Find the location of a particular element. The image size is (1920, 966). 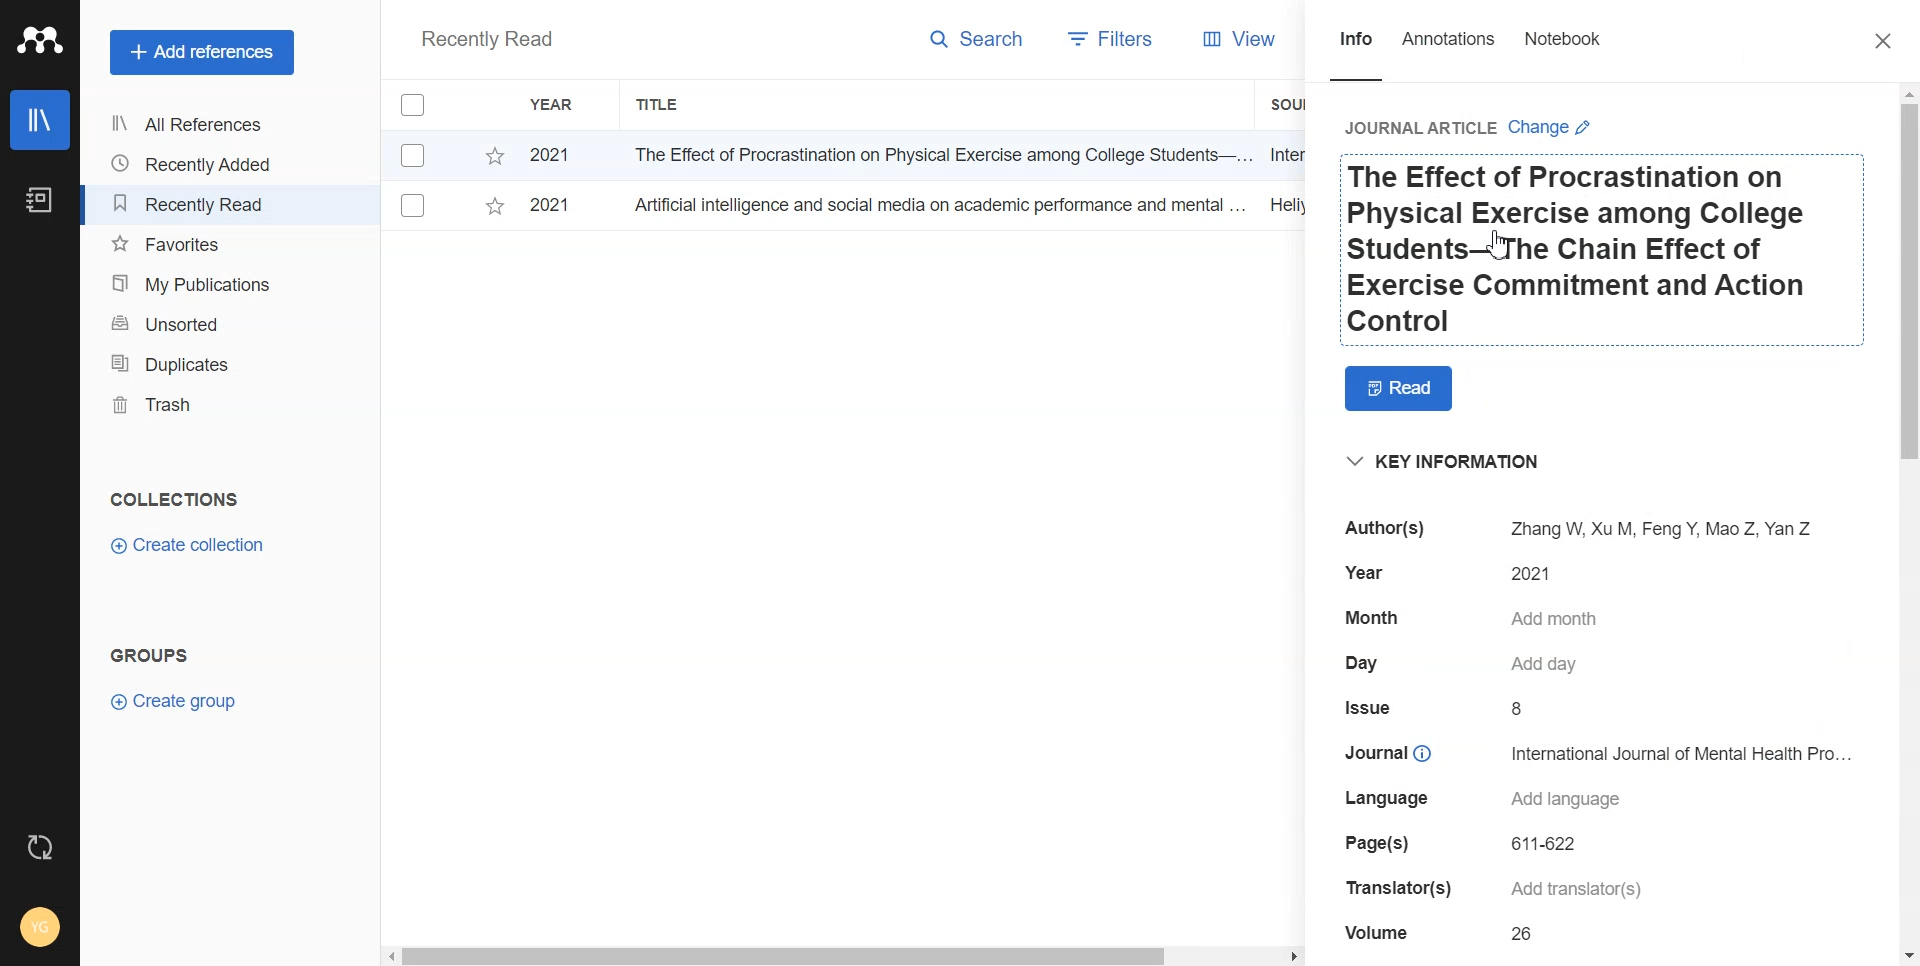

Day Add day is located at coordinates (1463, 666).